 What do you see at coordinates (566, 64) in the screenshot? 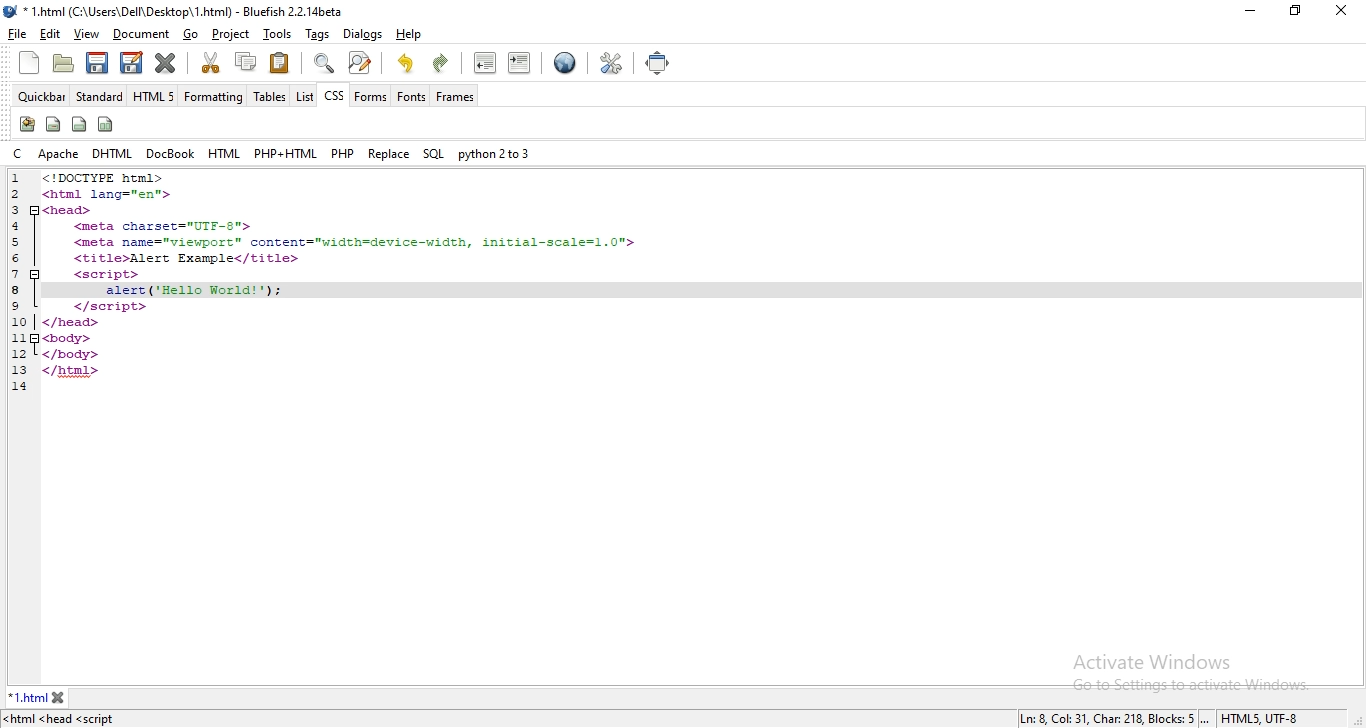
I see `view in browser` at bounding box center [566, 64].